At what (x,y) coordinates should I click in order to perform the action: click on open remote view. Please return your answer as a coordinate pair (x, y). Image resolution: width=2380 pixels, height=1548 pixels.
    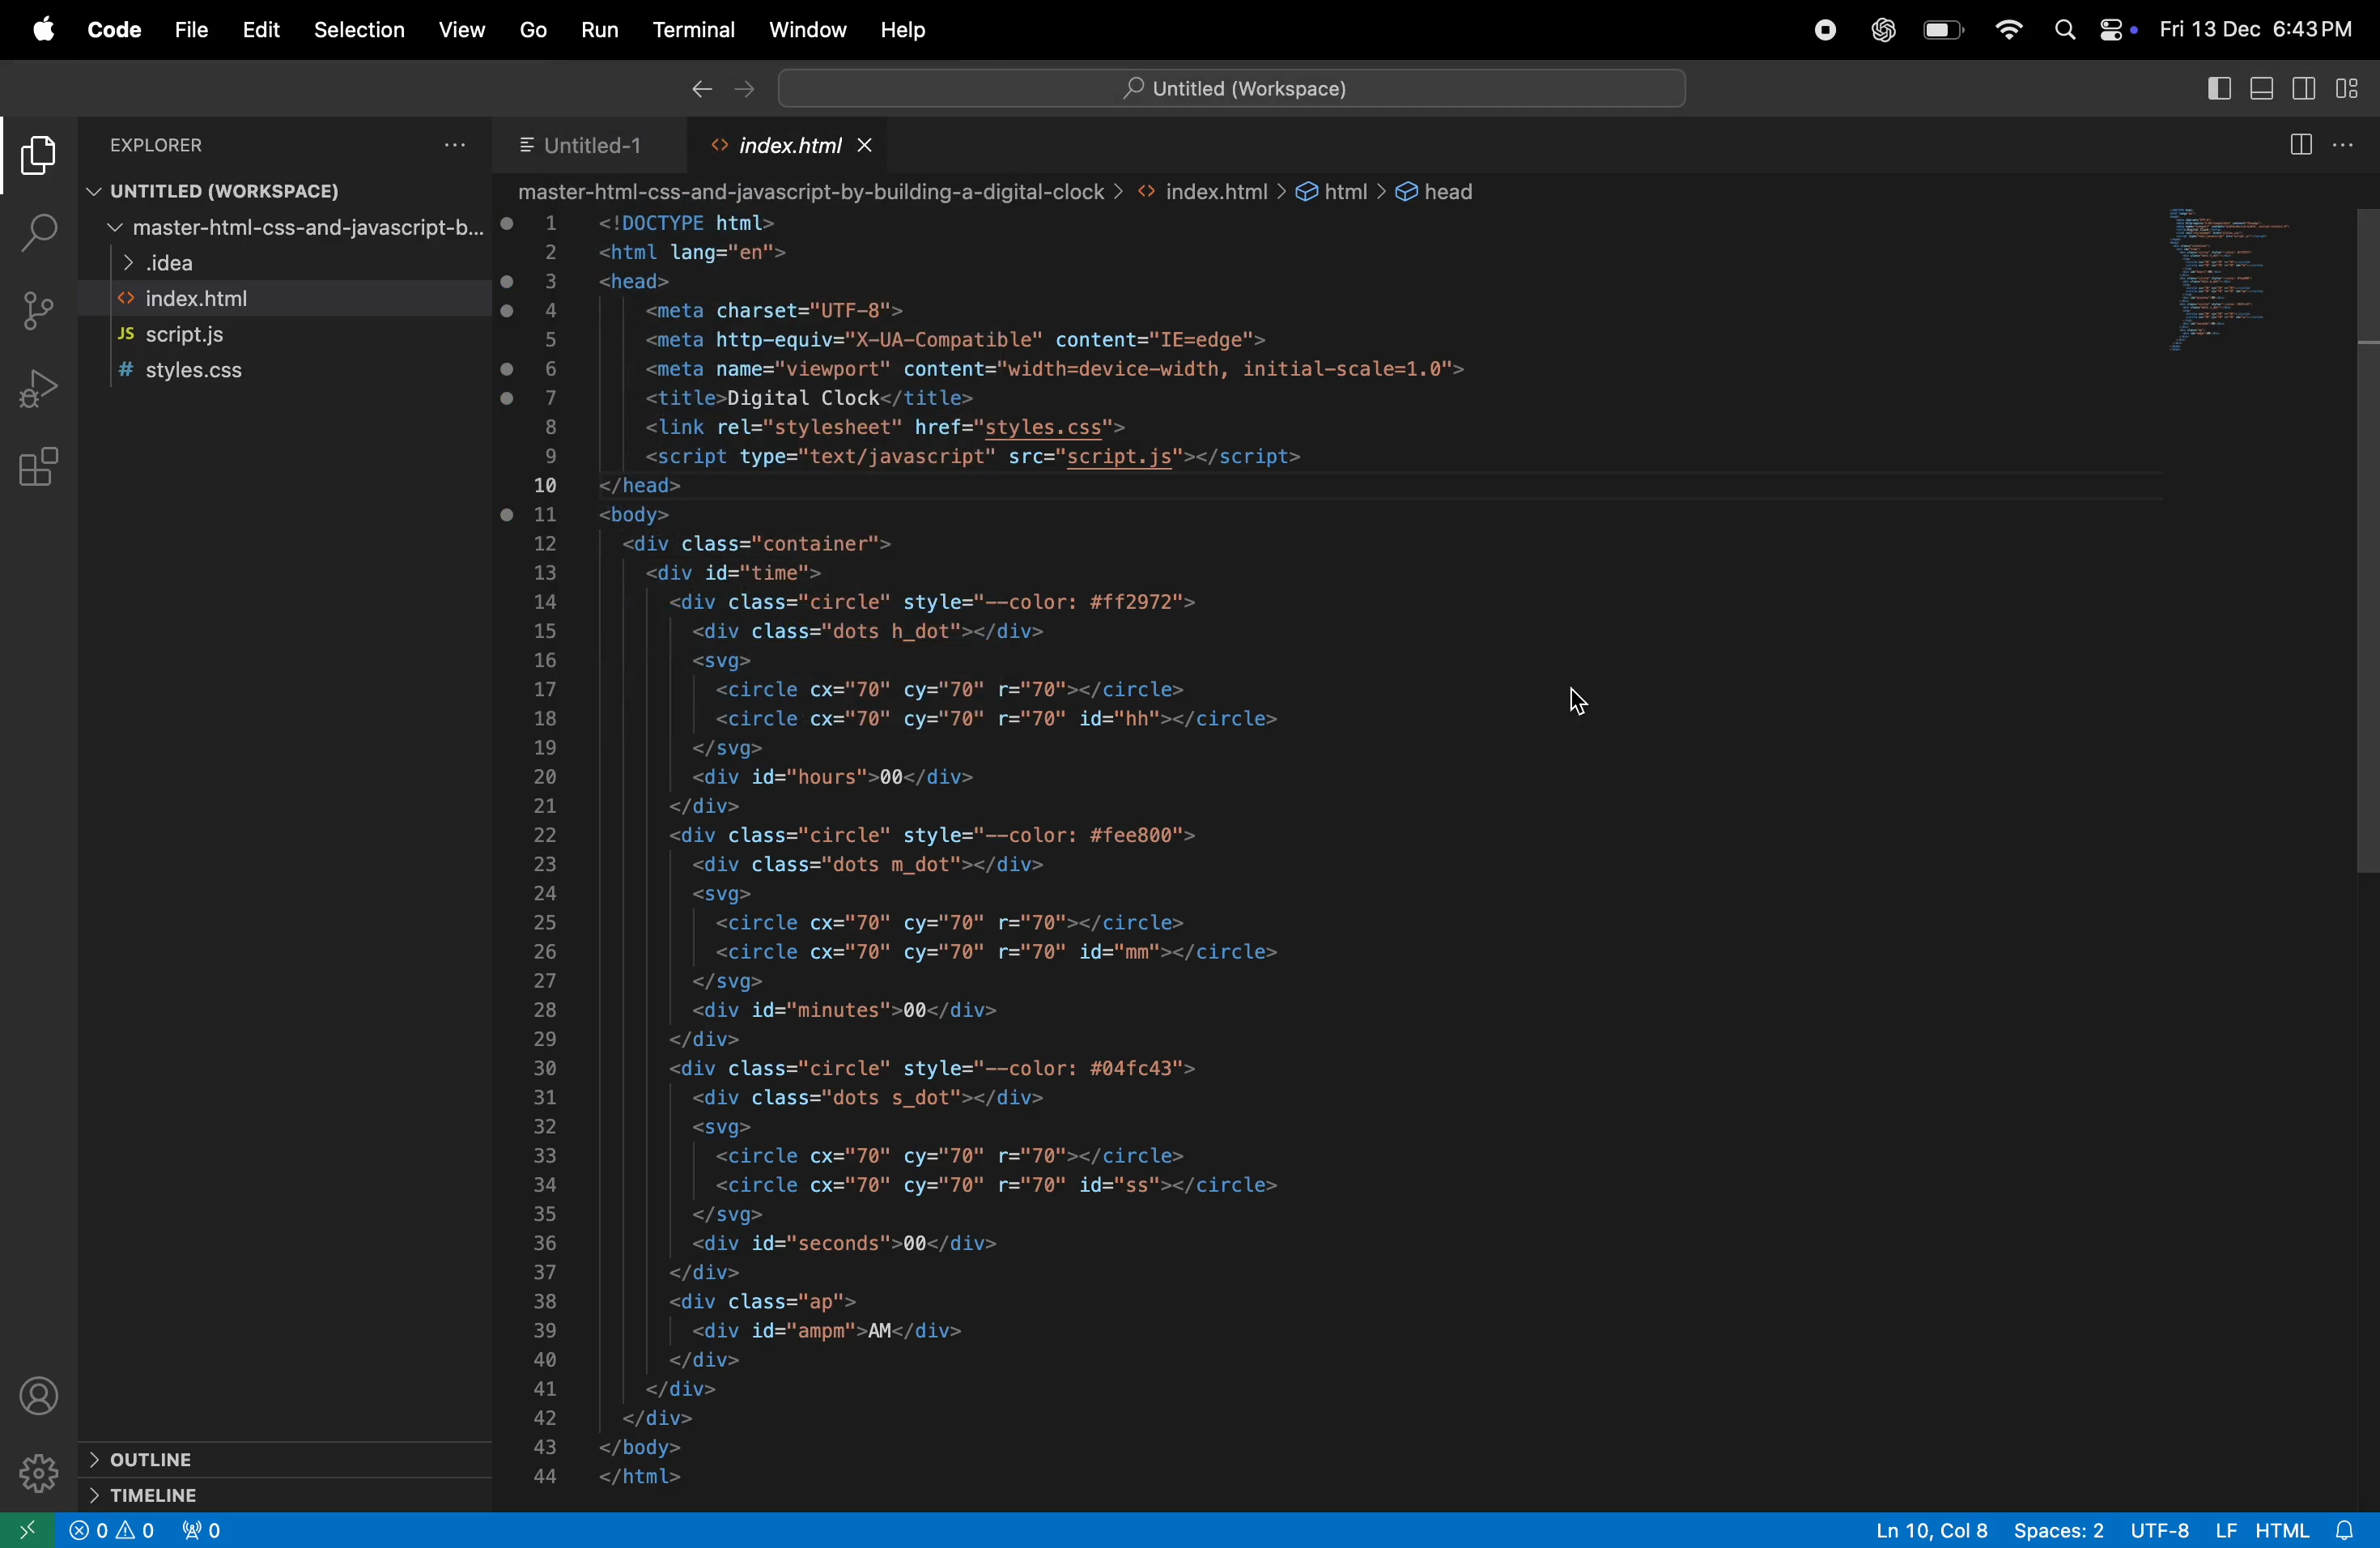
    Looking at the image, I should click on (31, 1528).